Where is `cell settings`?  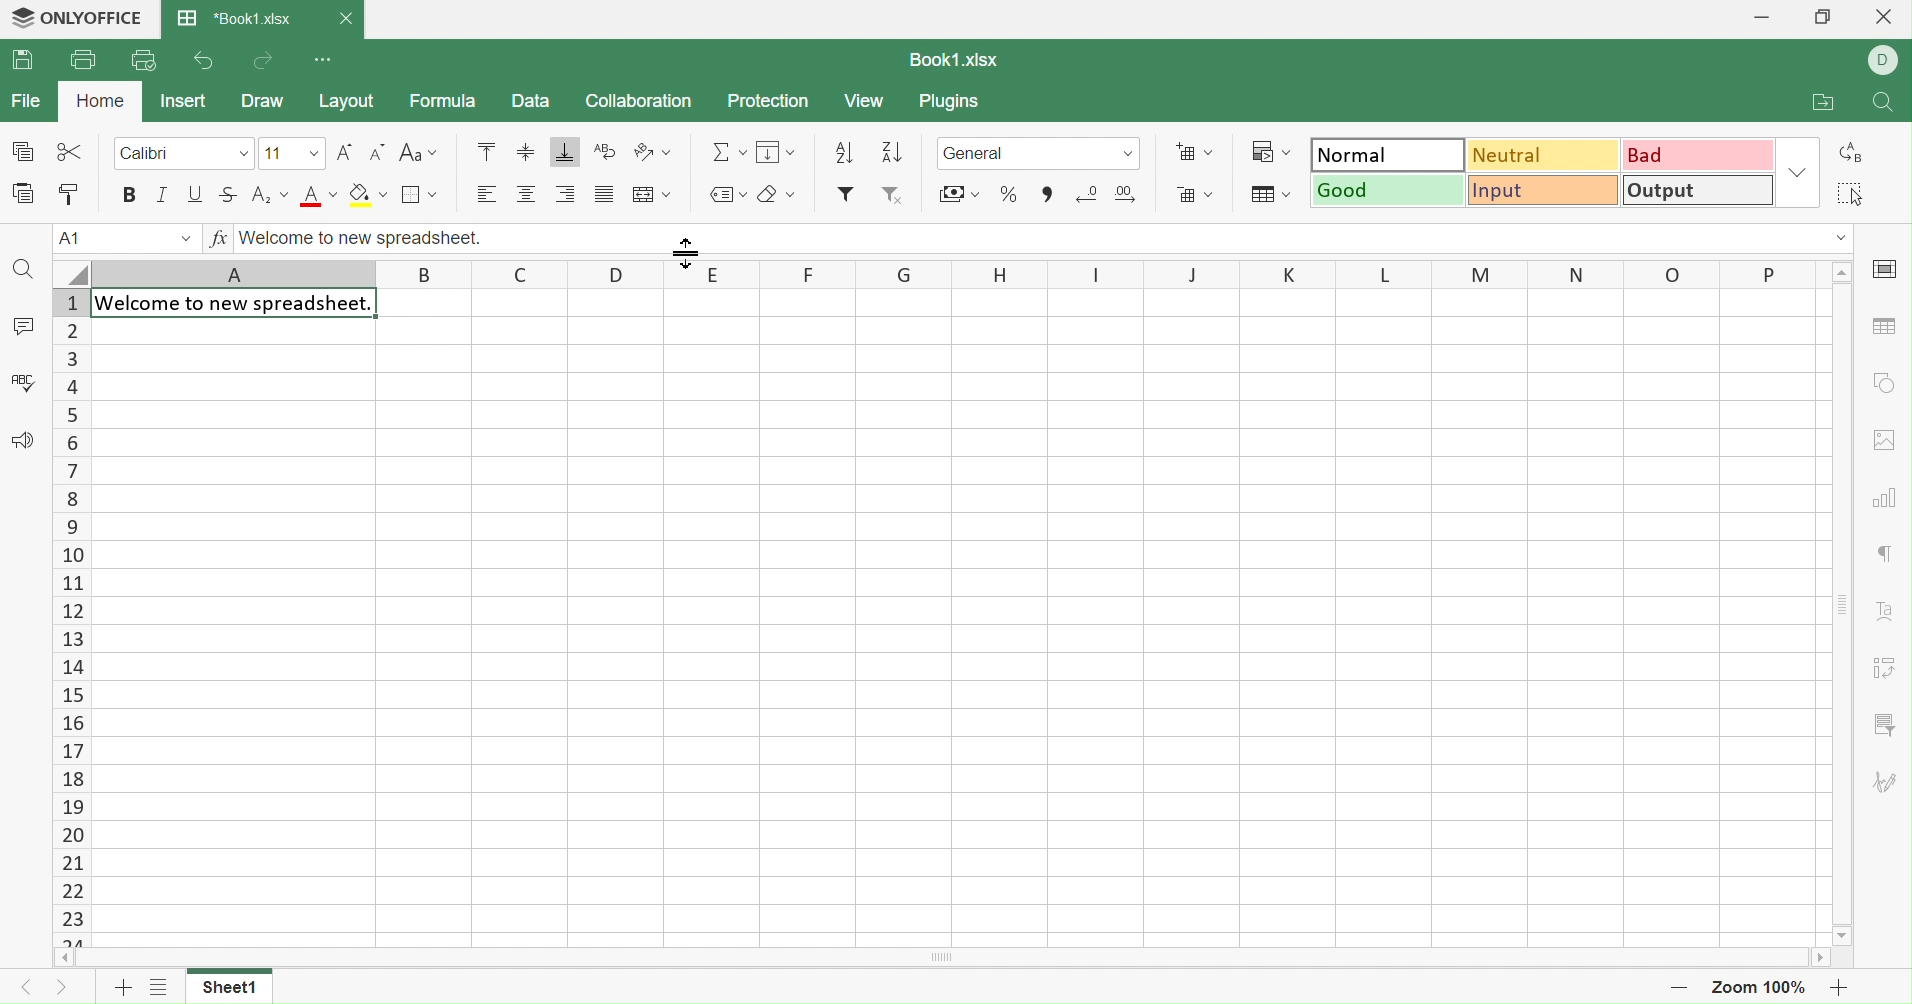
cell settings is located at coordinates (1890, 270).